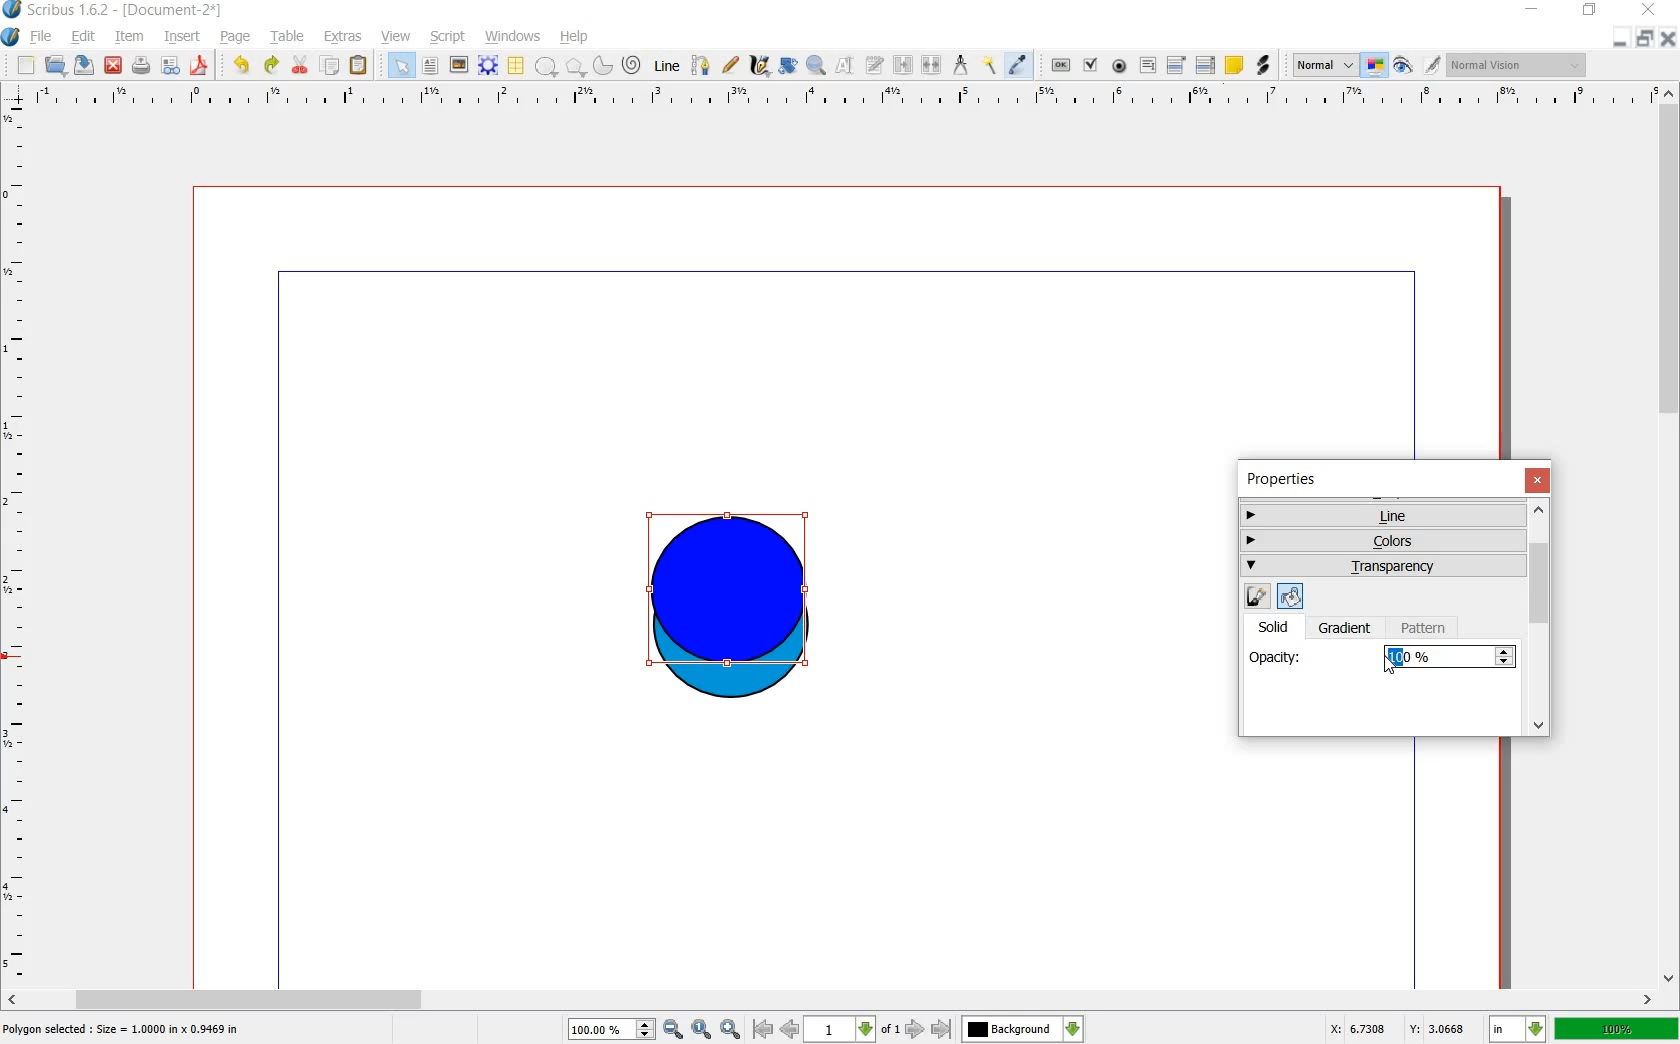 Image resolution: width=1680 pixels, height=1044 pixels. Describe the element at coordinates (395, 37) in the screenshot. I see `view` at that location.